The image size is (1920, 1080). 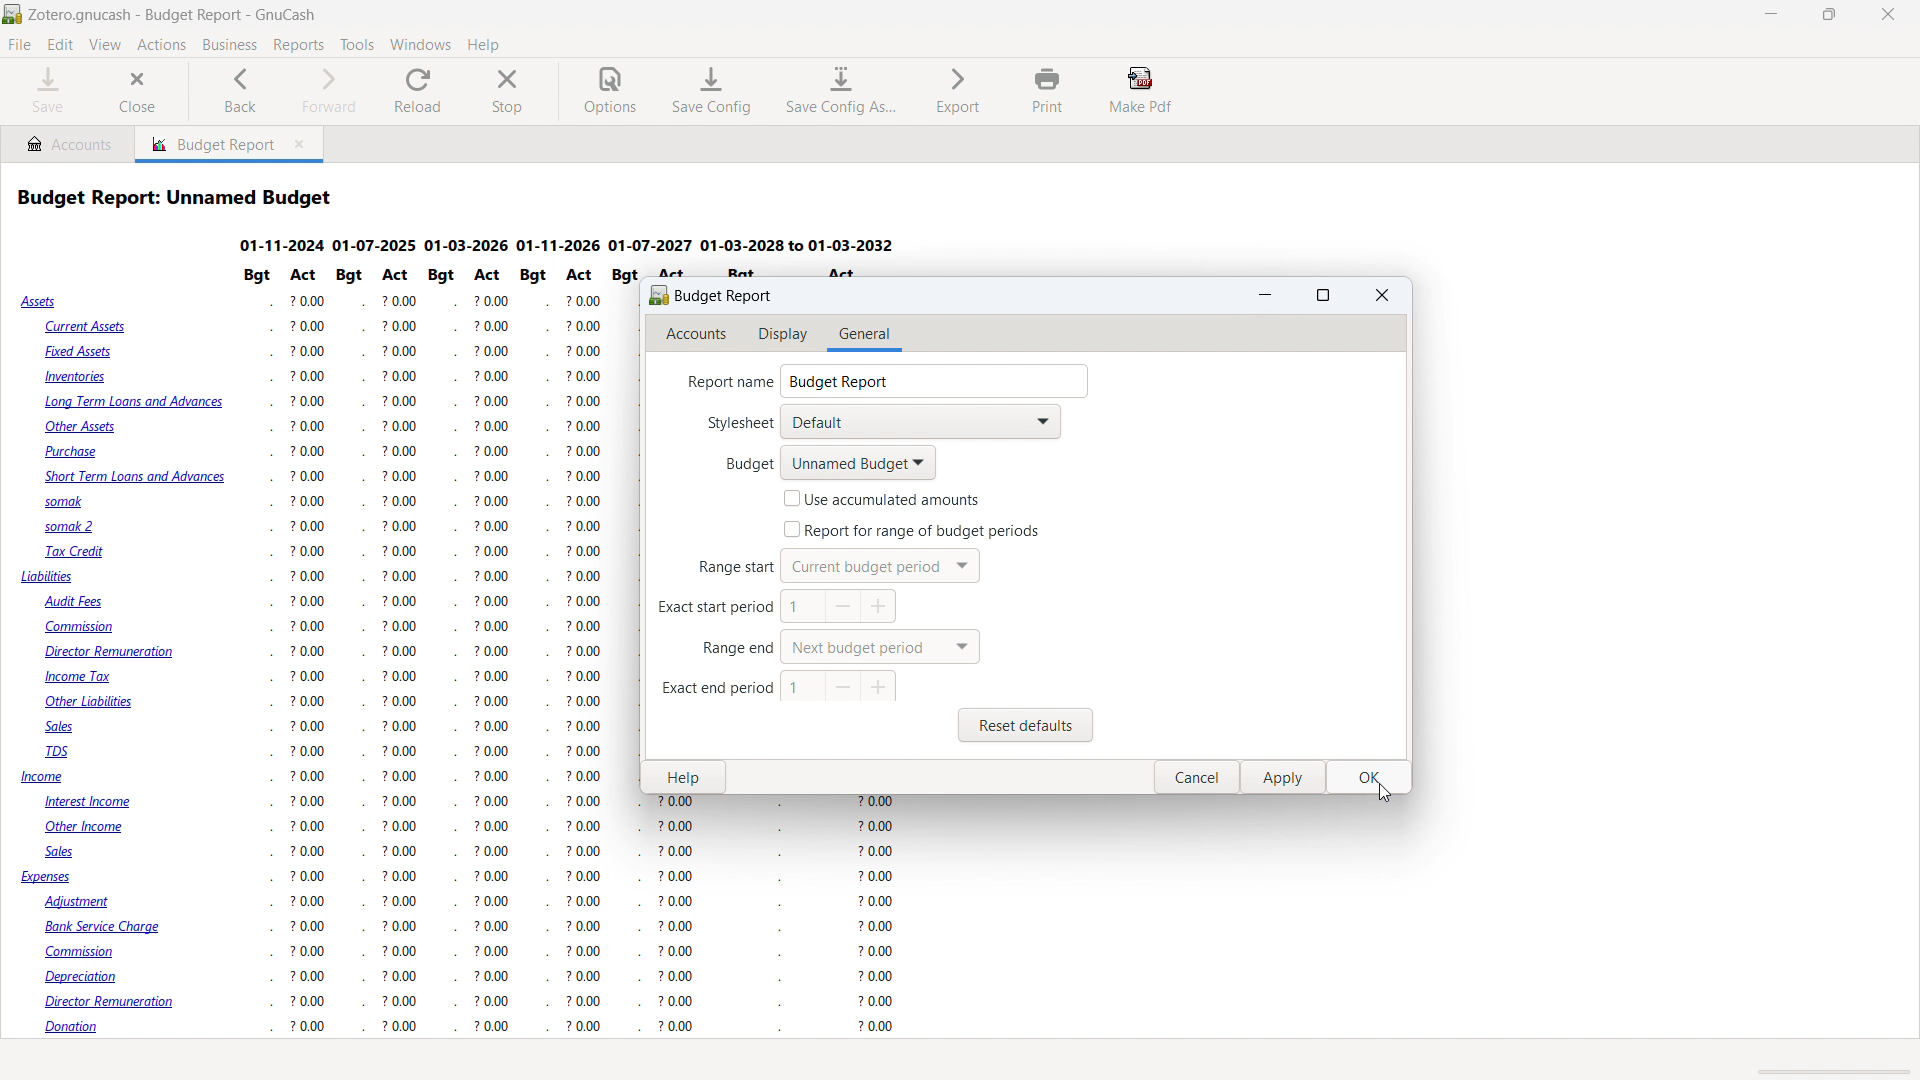 What do you see at coordinates (63, 852) in the screenshot?
I see `Sales` at bounding box center [63, 852].